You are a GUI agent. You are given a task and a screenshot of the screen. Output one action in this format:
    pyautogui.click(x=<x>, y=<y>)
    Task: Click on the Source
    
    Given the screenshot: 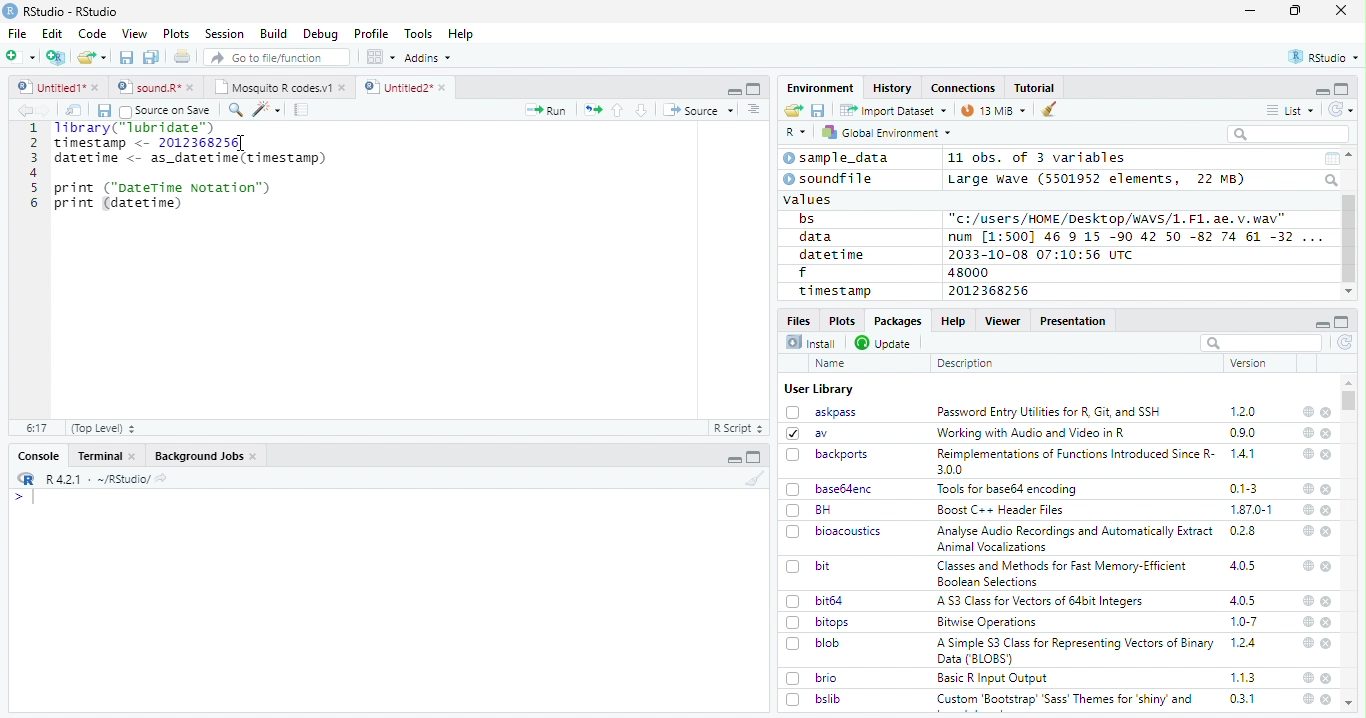 What is the action you would take?
    pyautogui.click(x=698, y=112)
    